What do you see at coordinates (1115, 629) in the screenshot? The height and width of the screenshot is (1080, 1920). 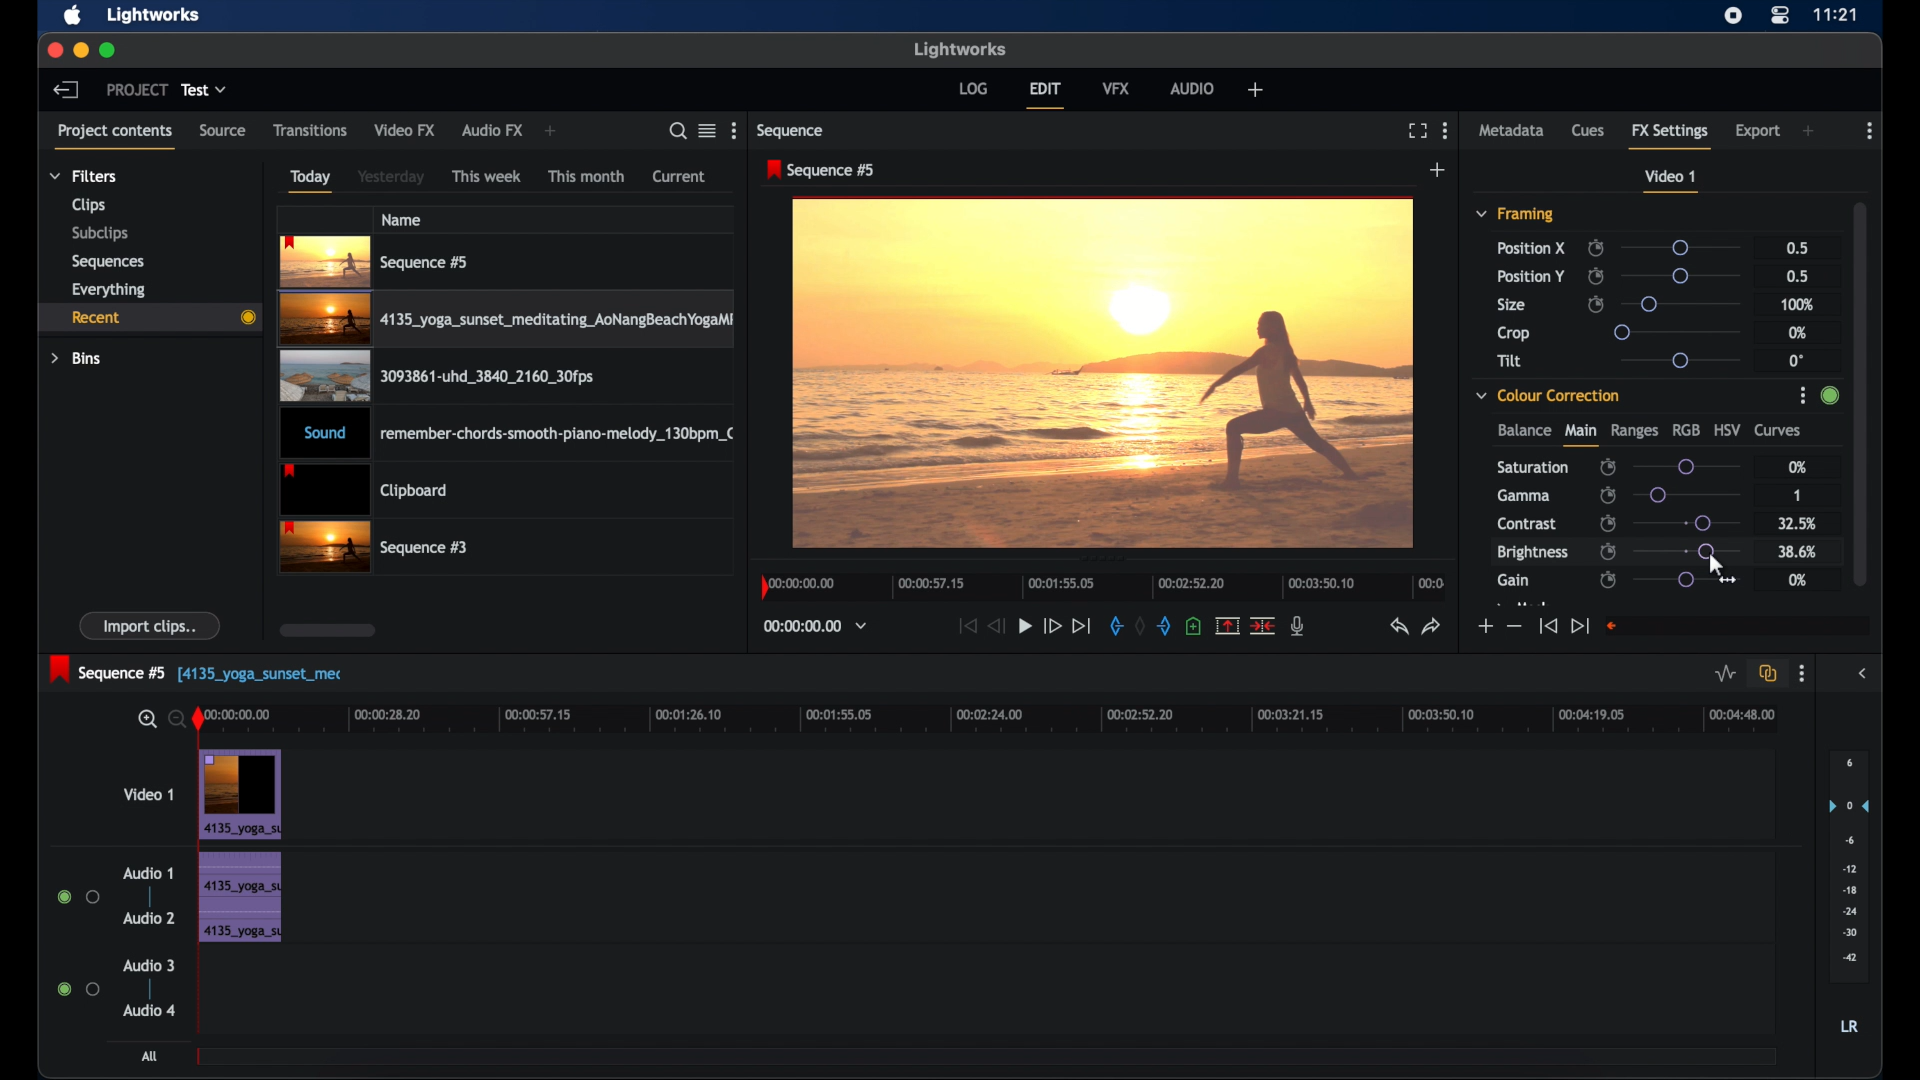 I see `in mark` at bounding box center [1115, 629].